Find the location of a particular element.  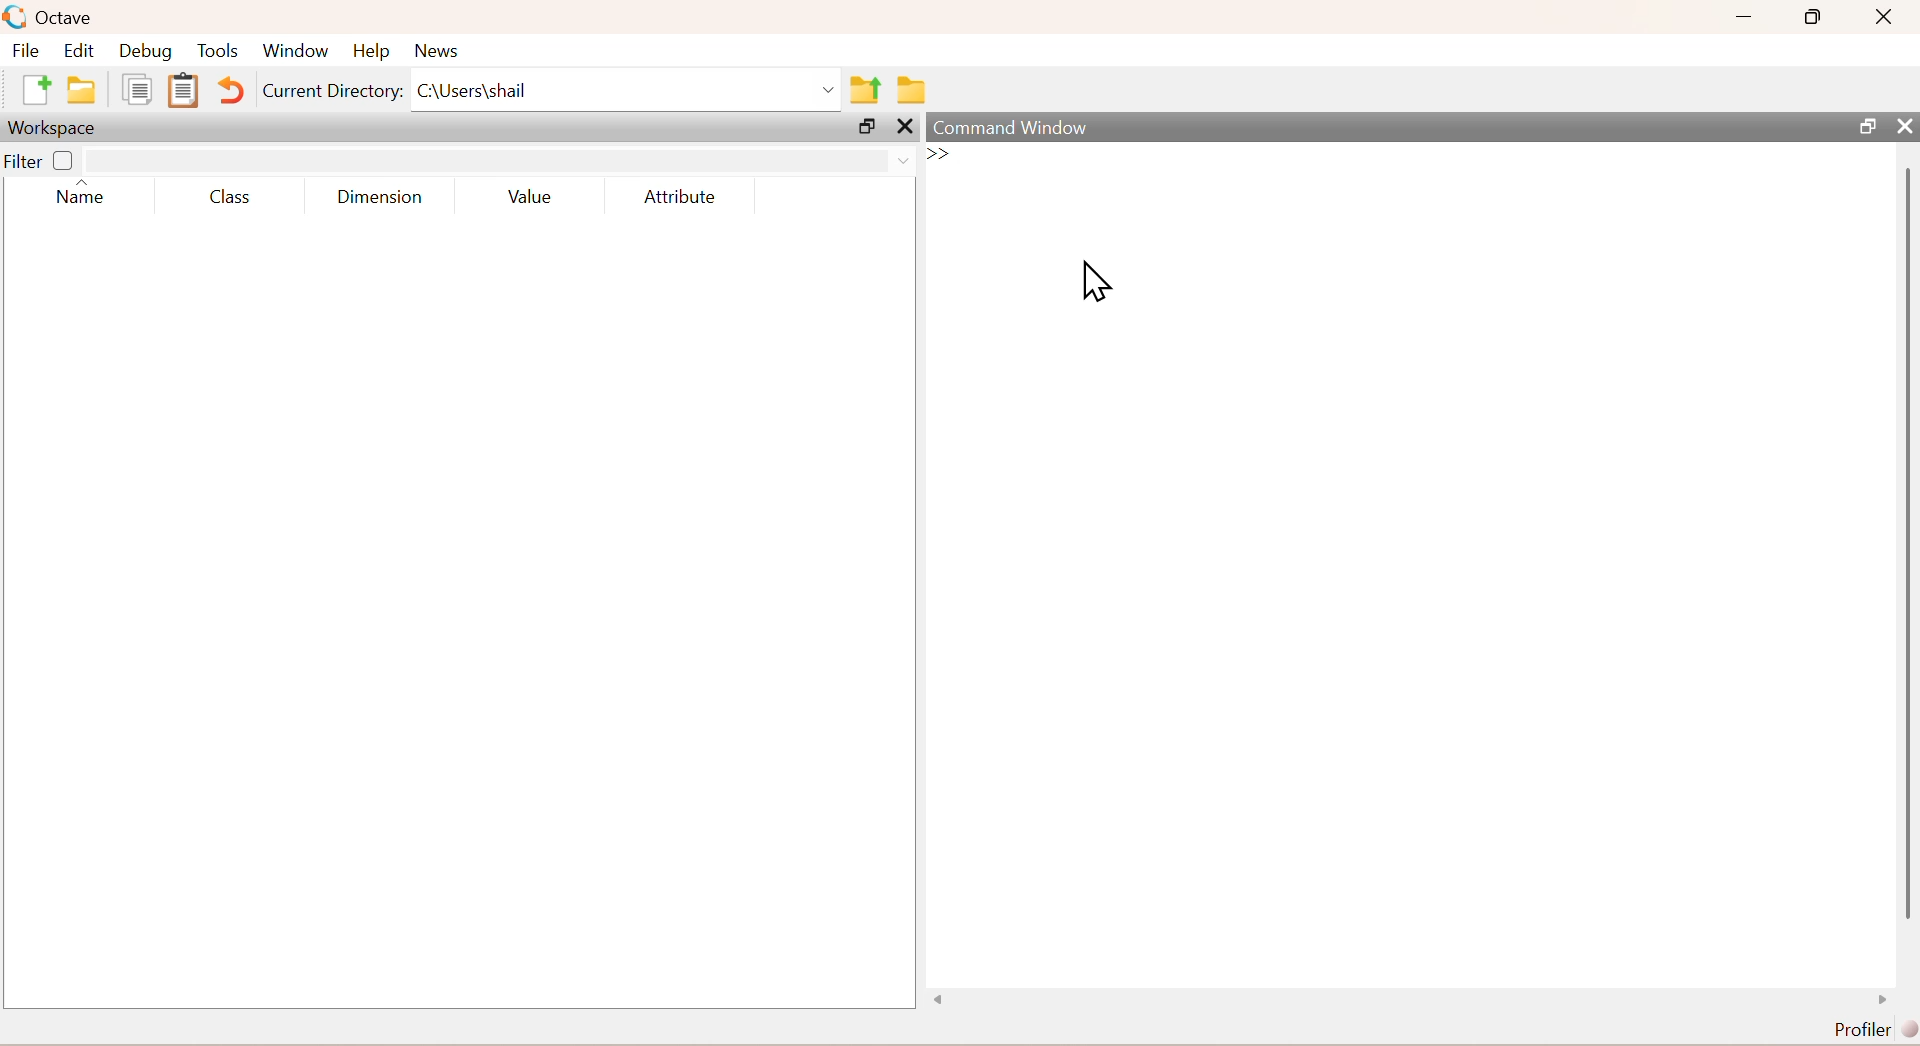

class is located at coordinates (232, 198).